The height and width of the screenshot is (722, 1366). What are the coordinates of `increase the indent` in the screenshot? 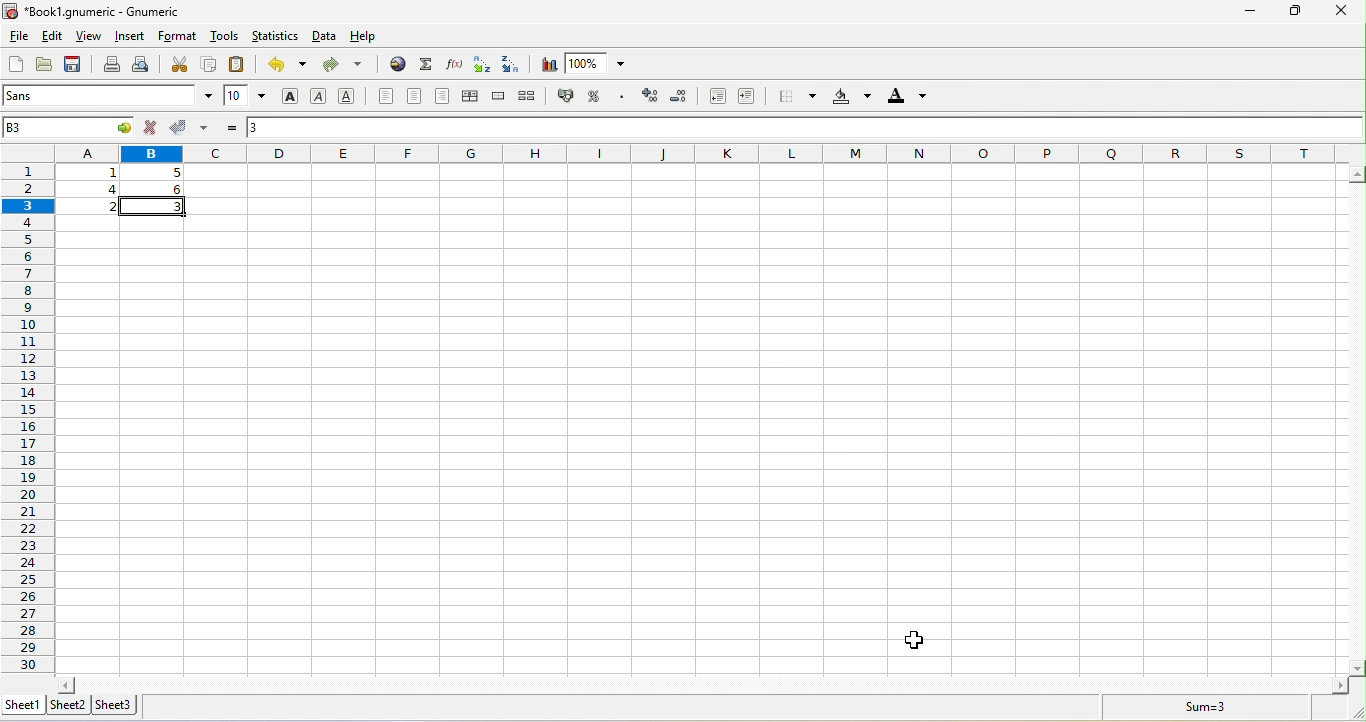 It's located at (749, 97).